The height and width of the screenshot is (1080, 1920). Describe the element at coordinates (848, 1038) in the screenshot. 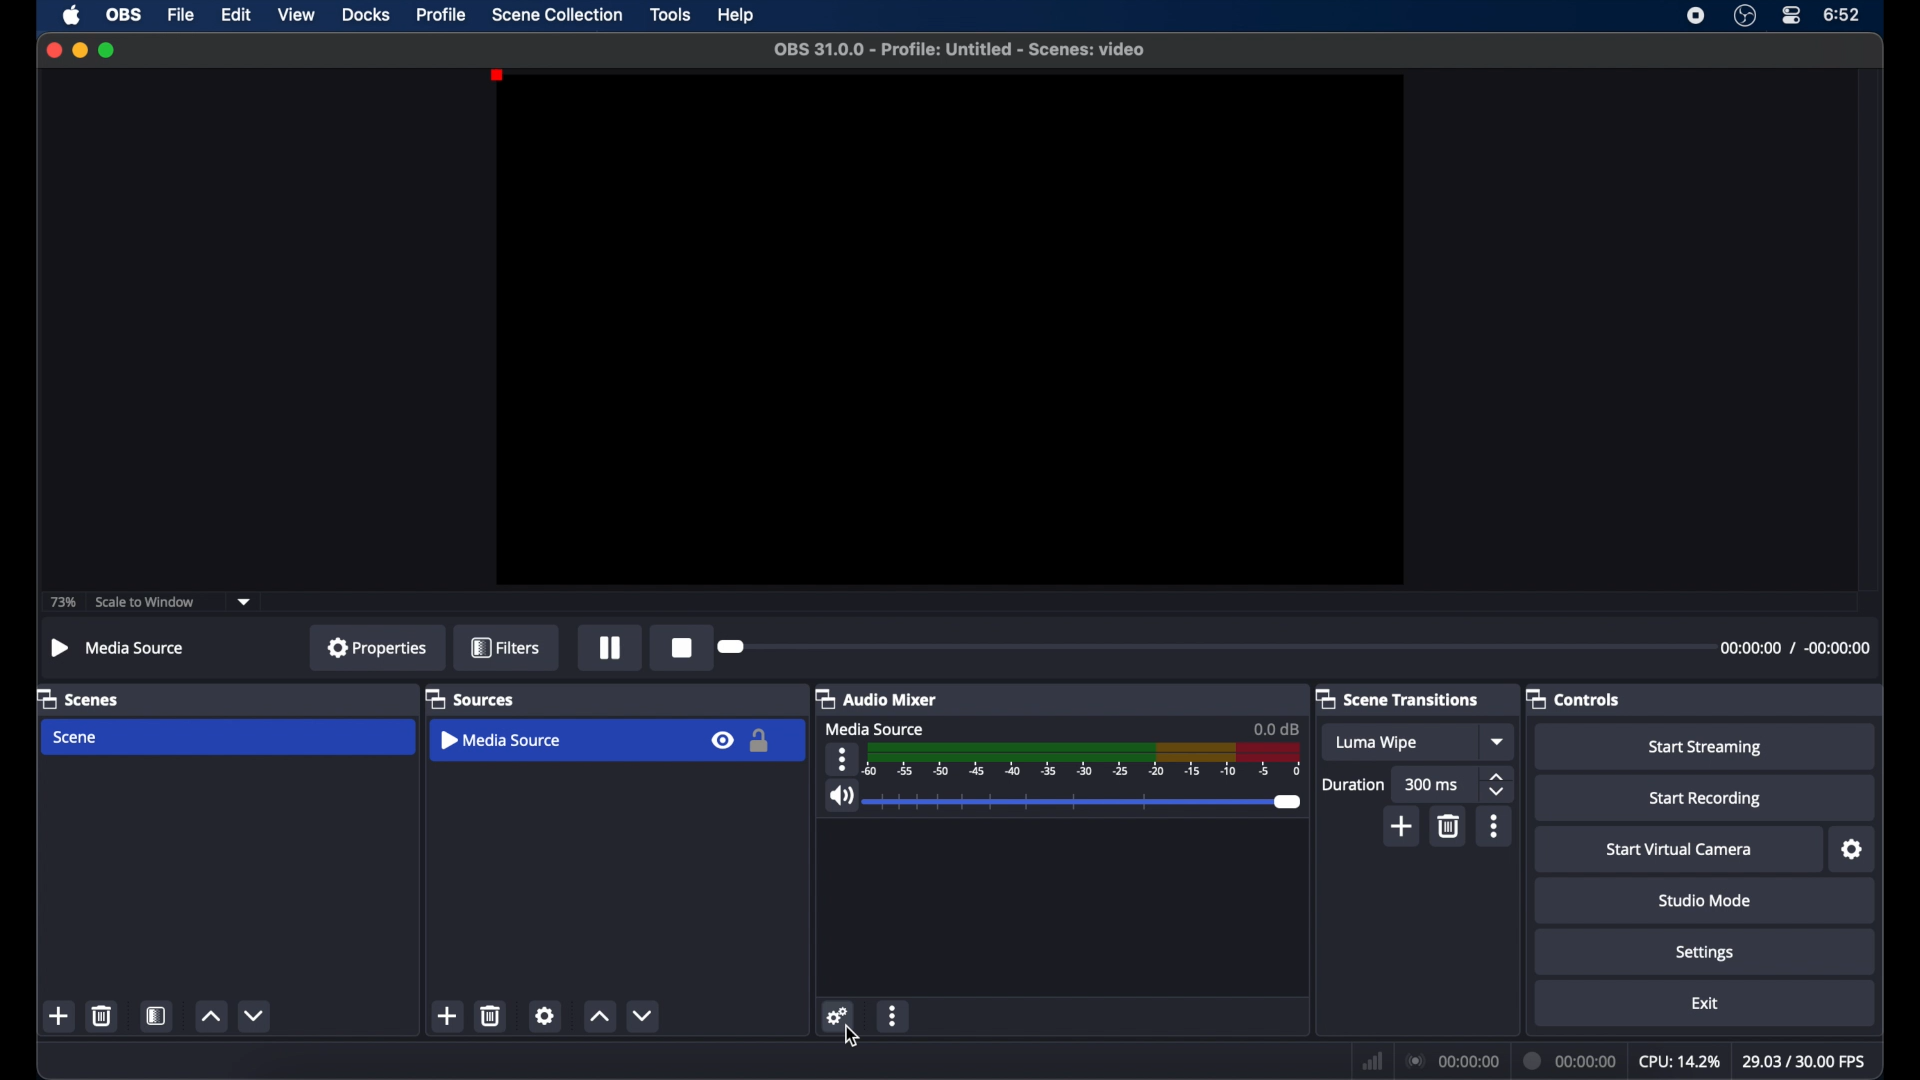

I see `cursor` at that location.